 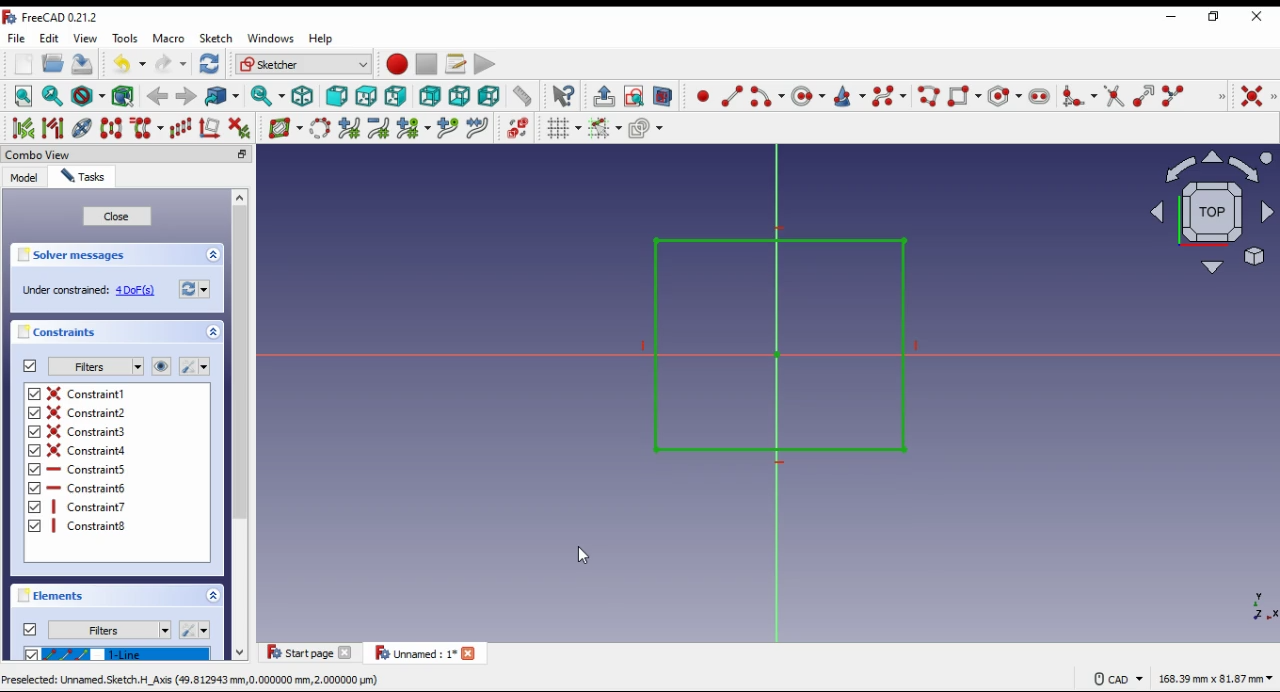 What do you see at coordinates (336, 96) in the screenshot?
I see `front` at bounding box center [336, 96].